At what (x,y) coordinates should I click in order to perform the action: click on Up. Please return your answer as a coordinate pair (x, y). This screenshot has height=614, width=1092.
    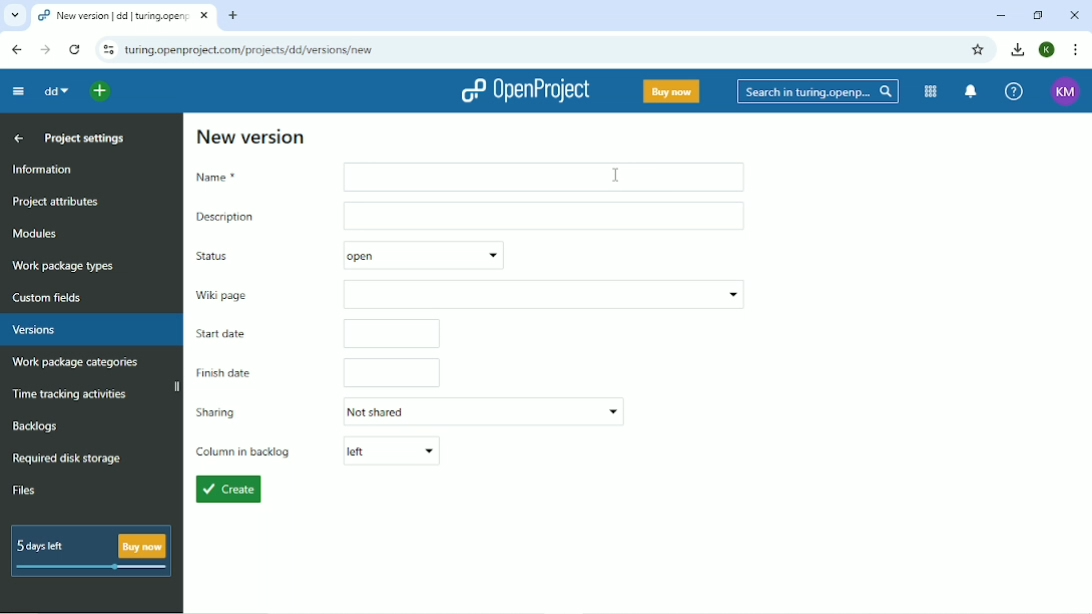
    Looking at the image, I should click on (16, 138).